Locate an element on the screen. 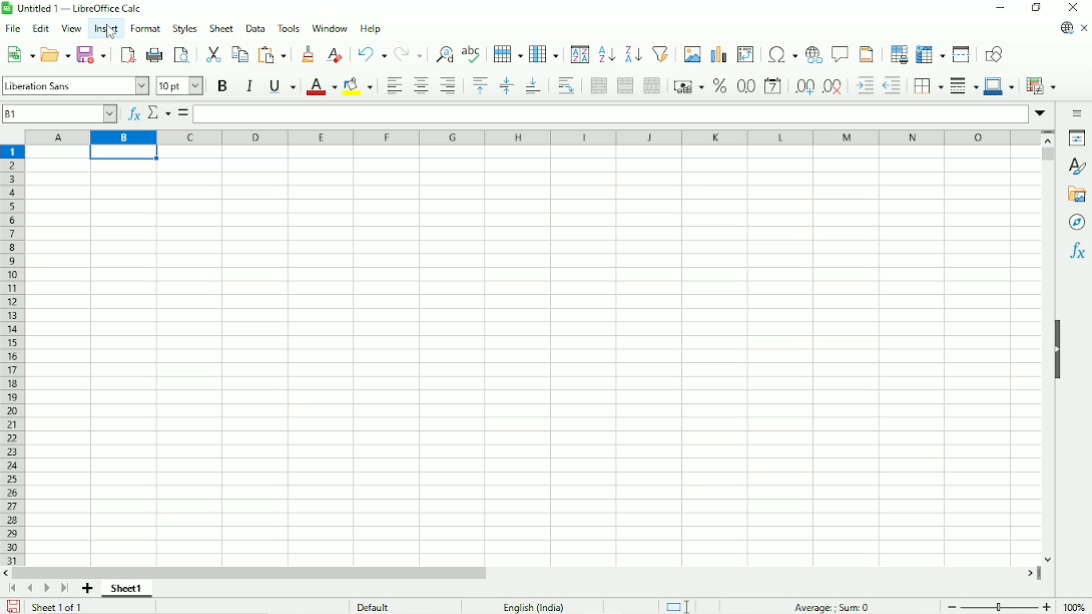 The image size is (1092, 614). Font size is located at coordinates (180, 86).